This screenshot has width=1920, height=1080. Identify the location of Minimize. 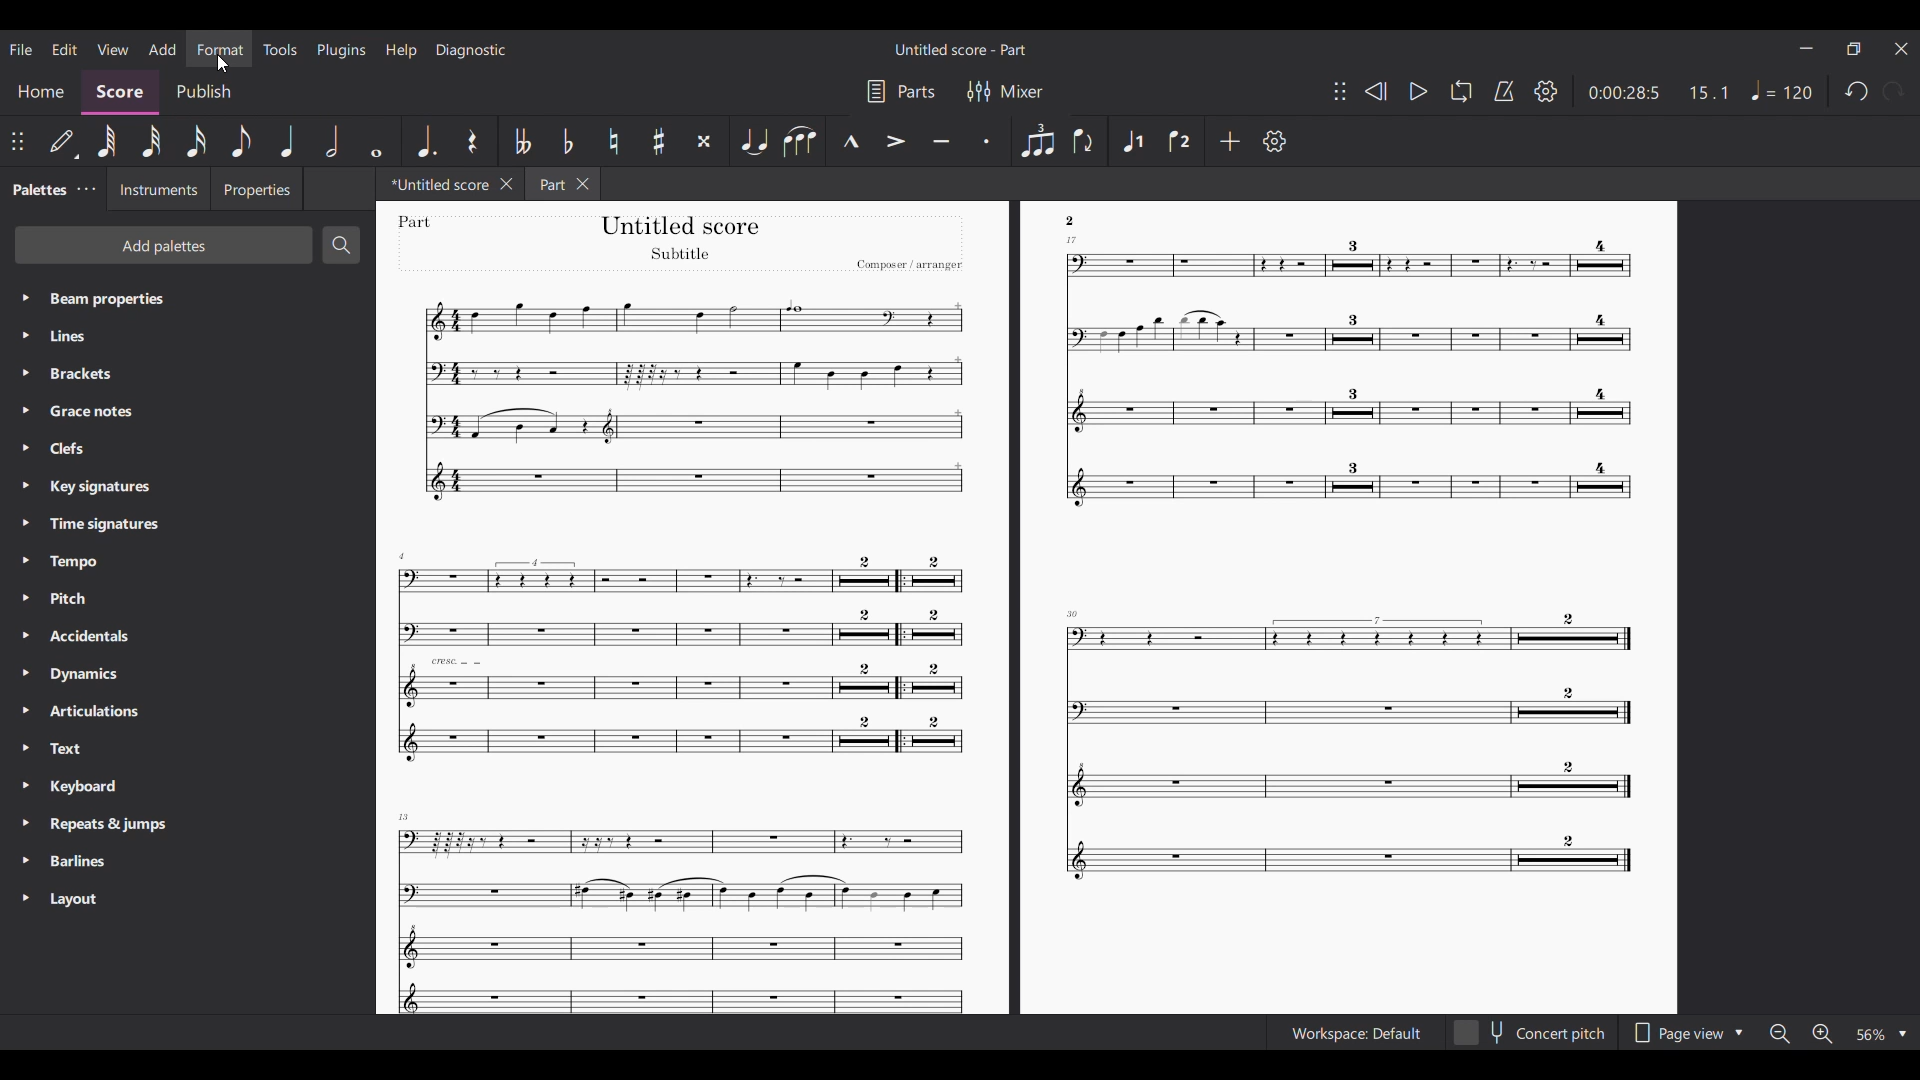
(1807, 48).